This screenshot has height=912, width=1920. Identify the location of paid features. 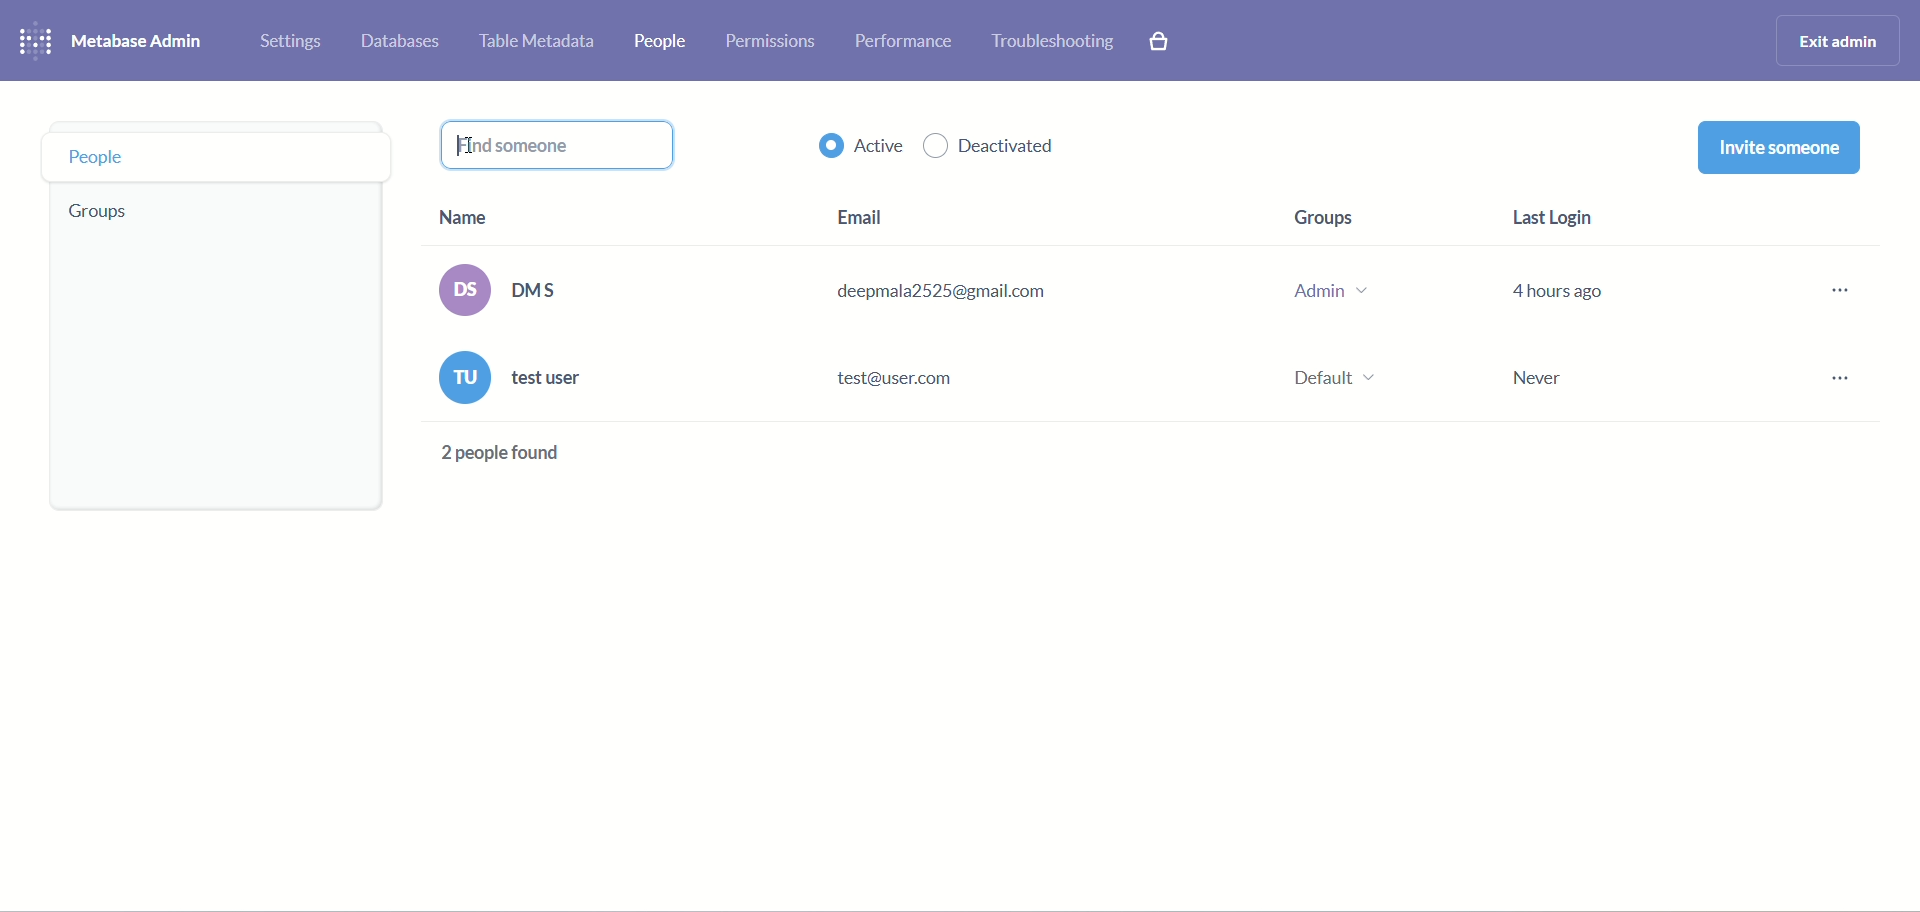
(1160, 40).